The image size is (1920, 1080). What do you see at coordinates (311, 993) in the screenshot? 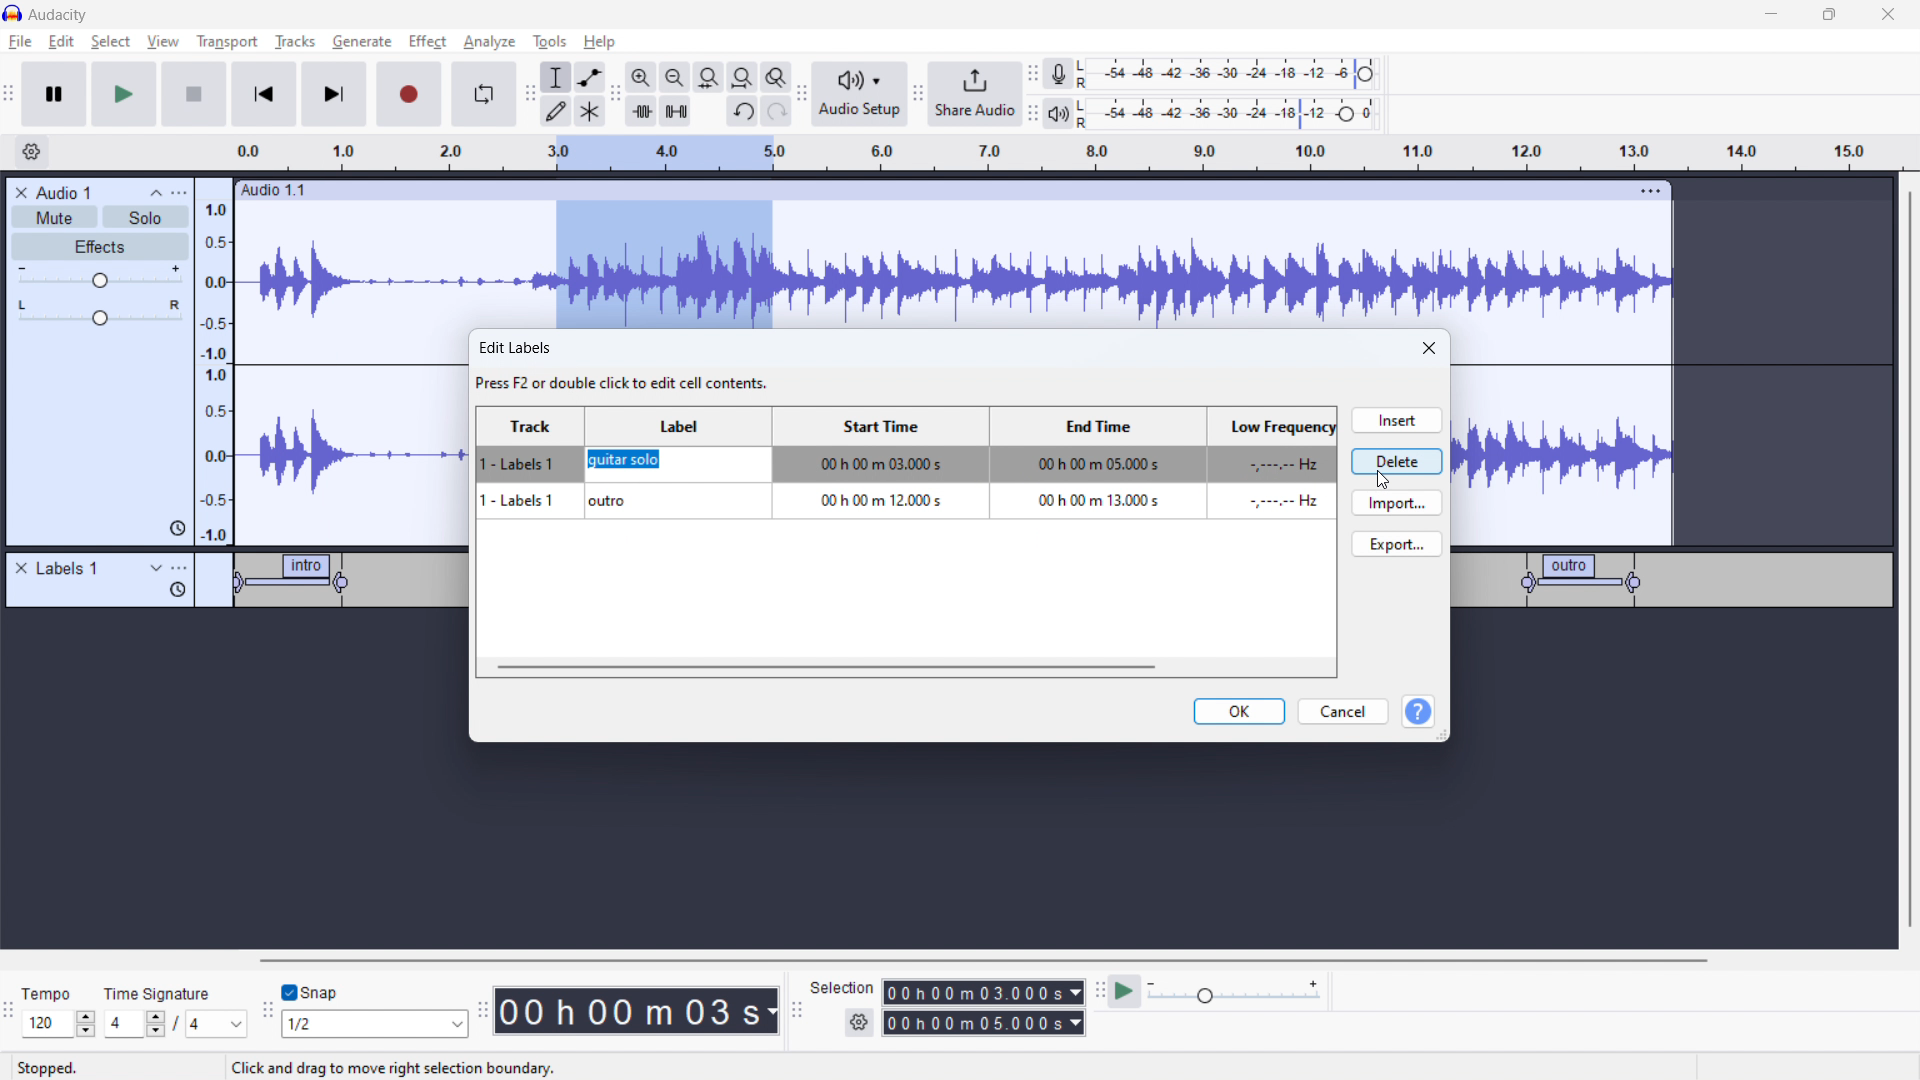
I see `toggle snap` at bounding box center [311, 993].